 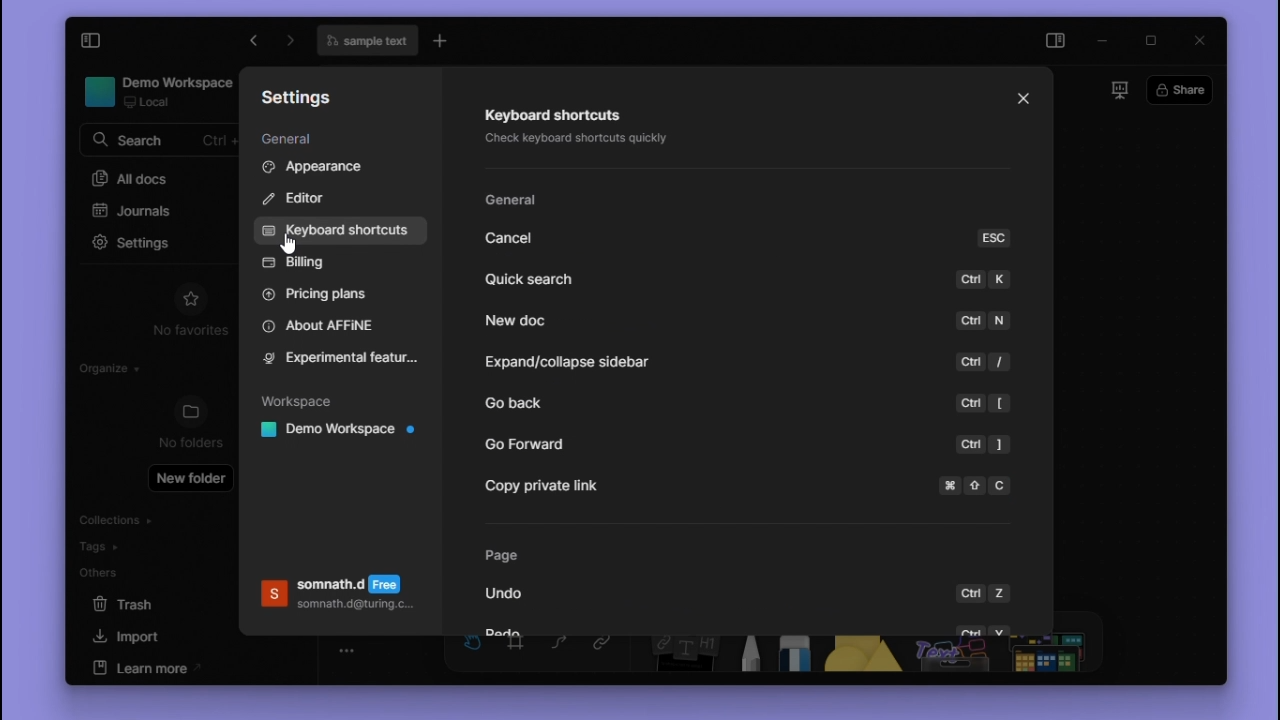 What do you see at coordinates (330, 326) in the screenshot?
I see `About` at bounding box center [330, 326].